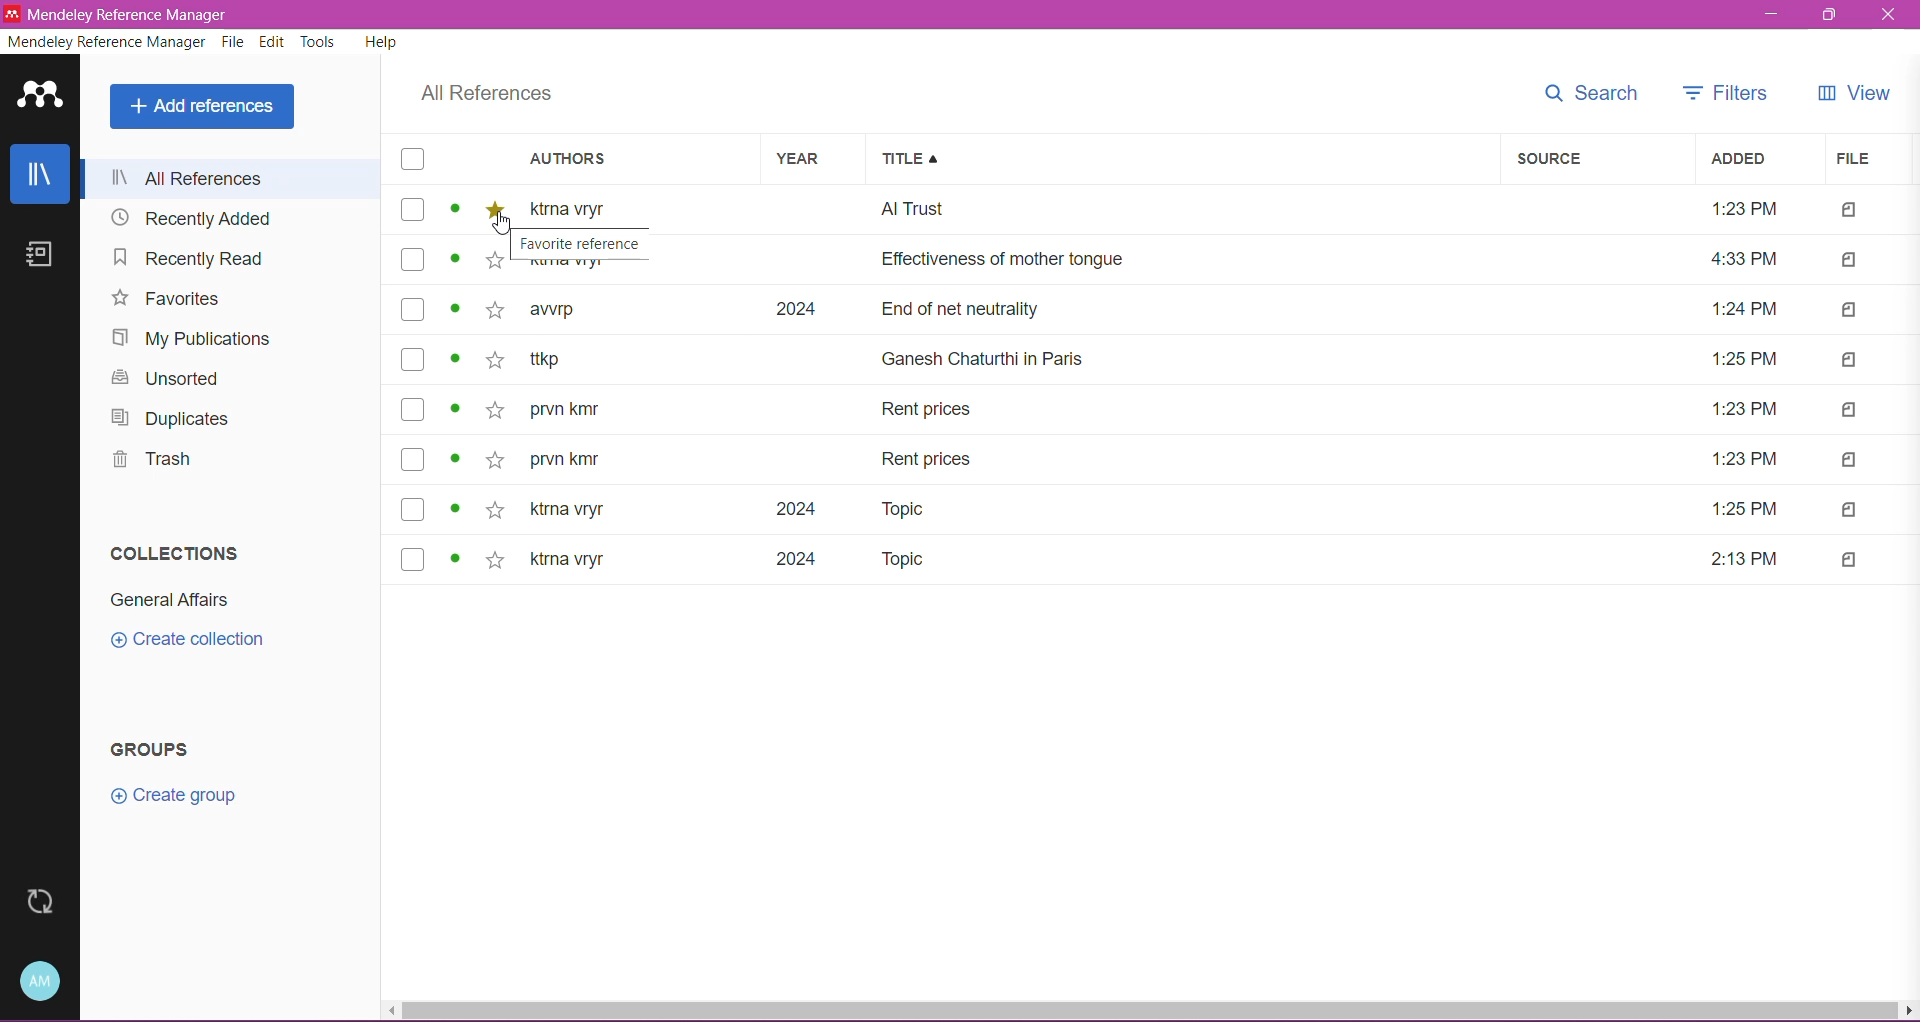 This screenshot has width=1920, height=1022. Describe the element at coordinates (1850, 310) in the screenshot. I see `Indicates file type` at that location.